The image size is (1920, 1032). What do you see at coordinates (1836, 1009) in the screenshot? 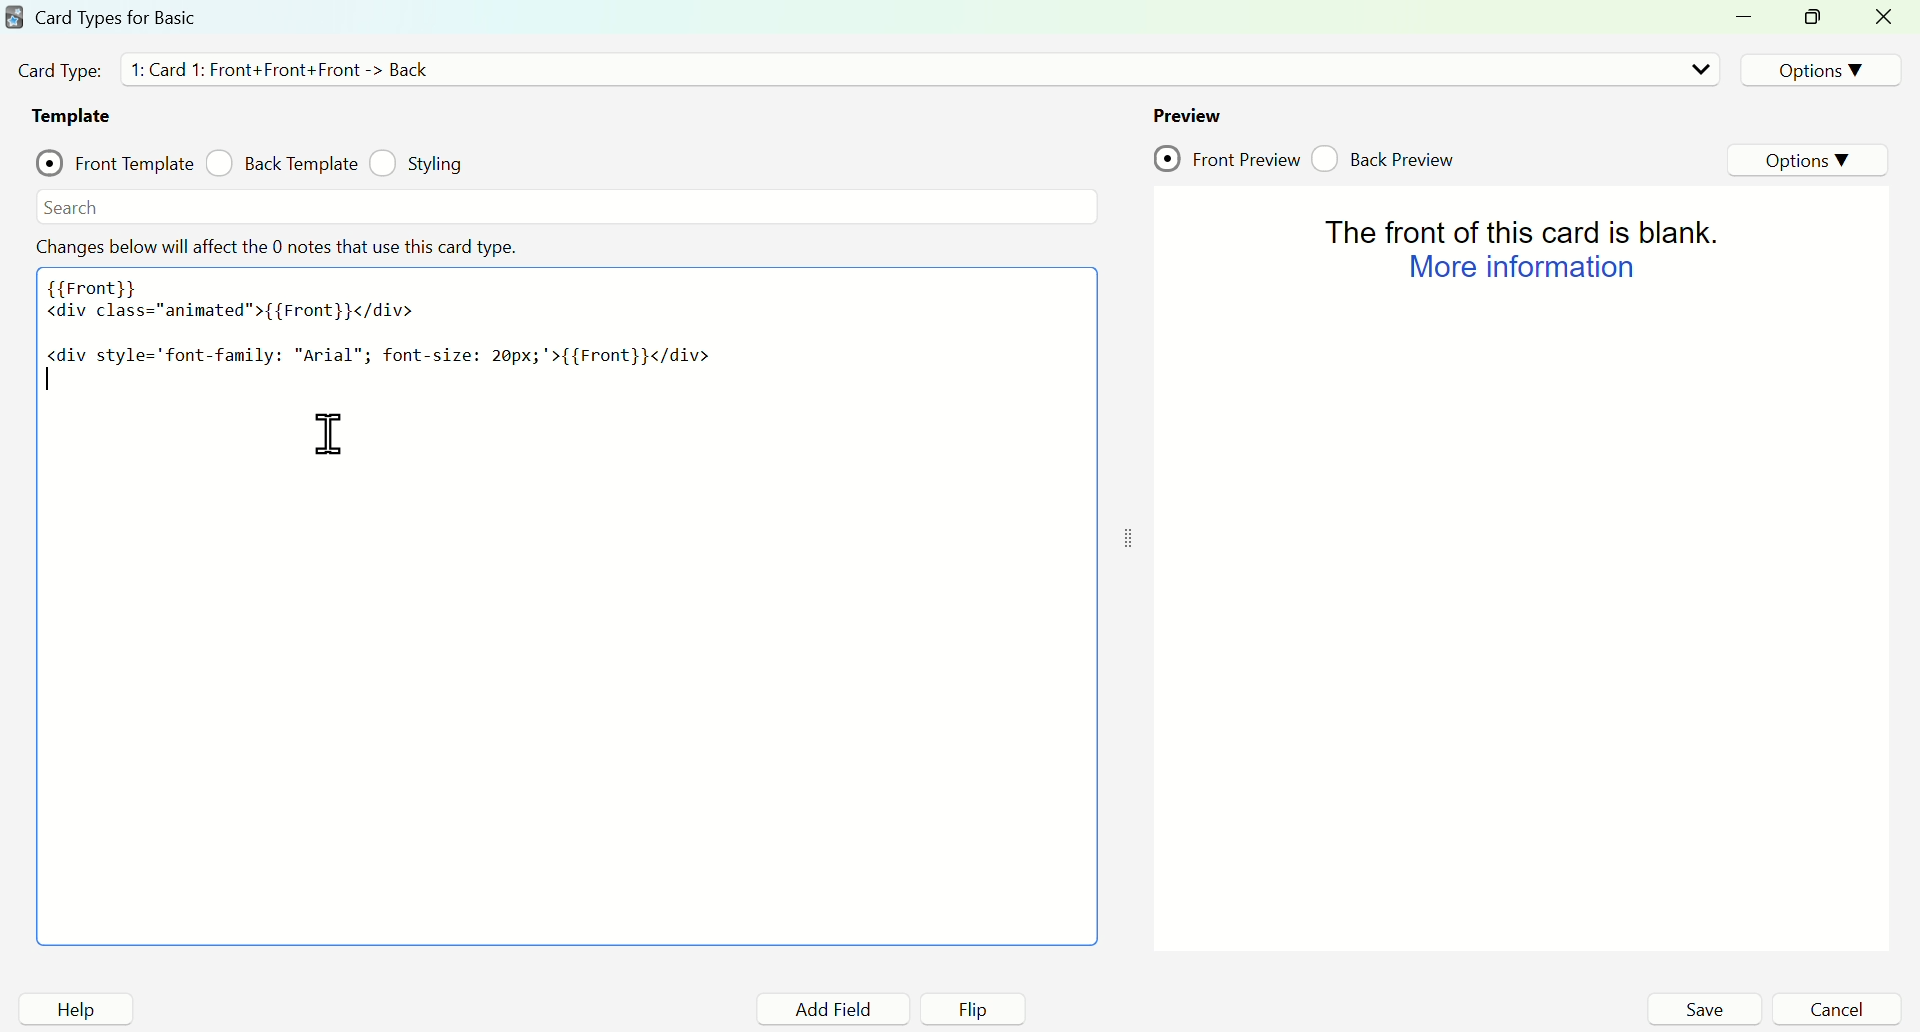
I see `cancel` at bounding box center [1836, 1009].